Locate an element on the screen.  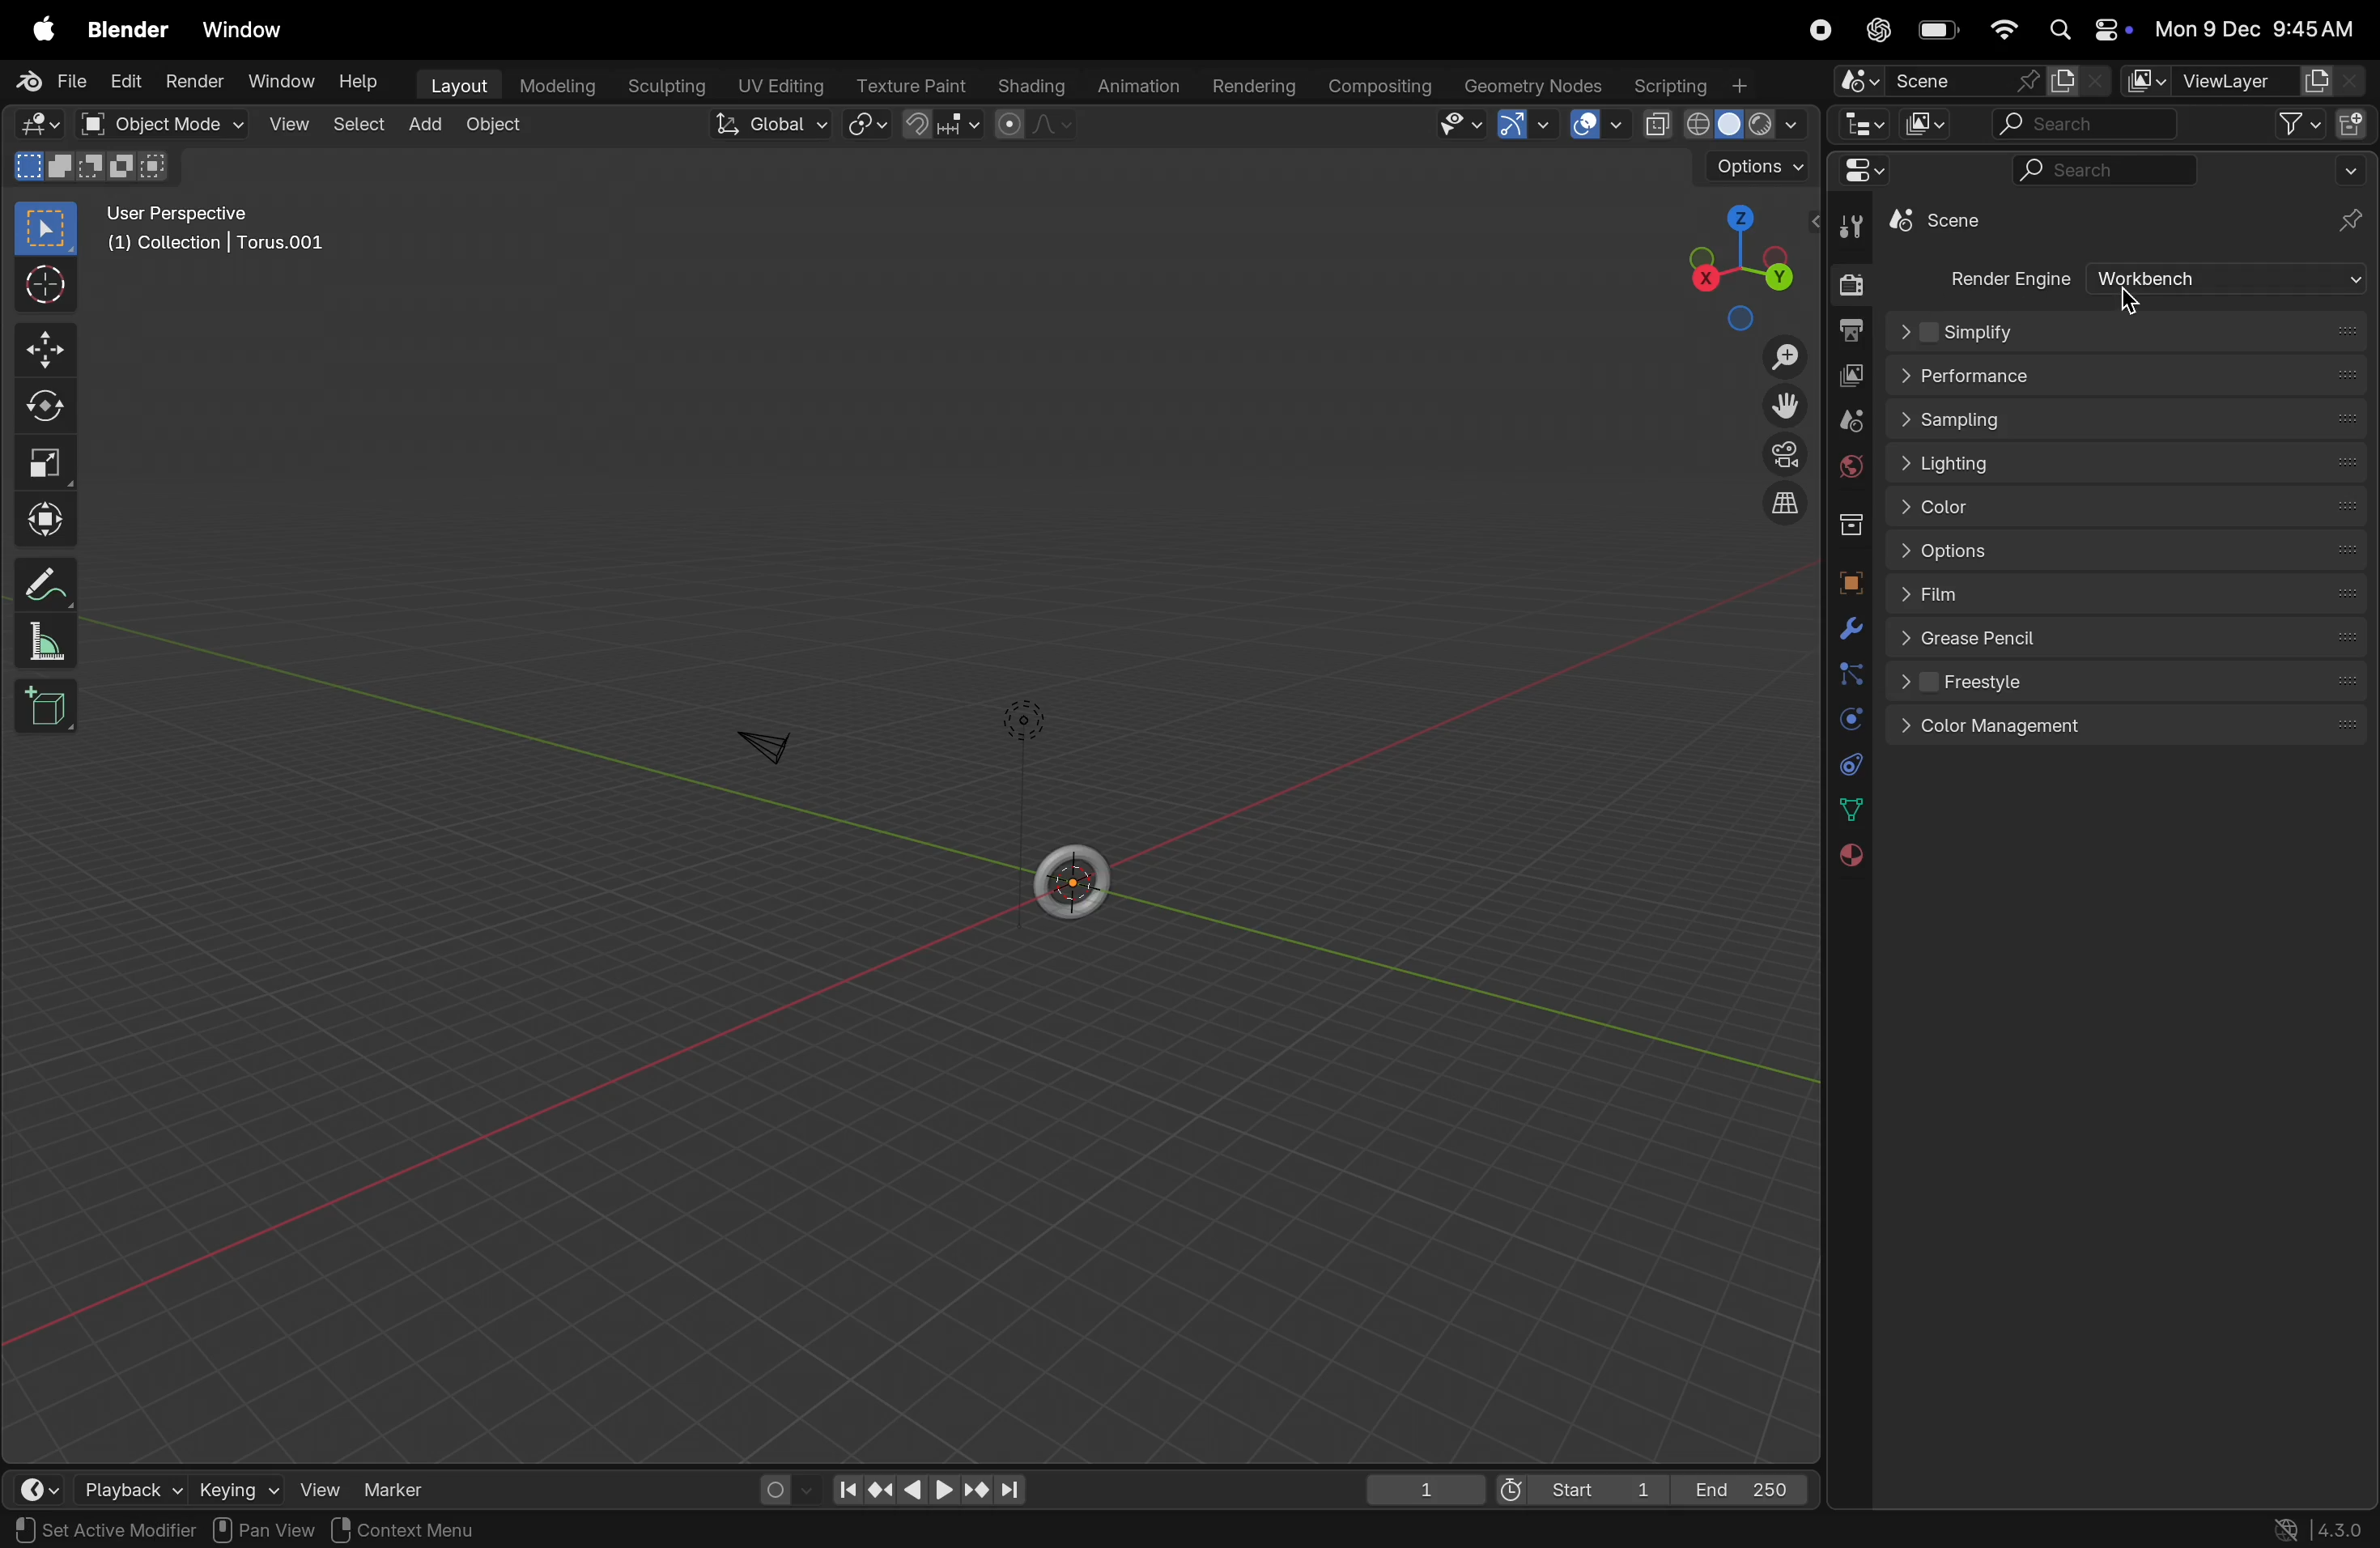
rendering is located at coordinates (1257, 83).